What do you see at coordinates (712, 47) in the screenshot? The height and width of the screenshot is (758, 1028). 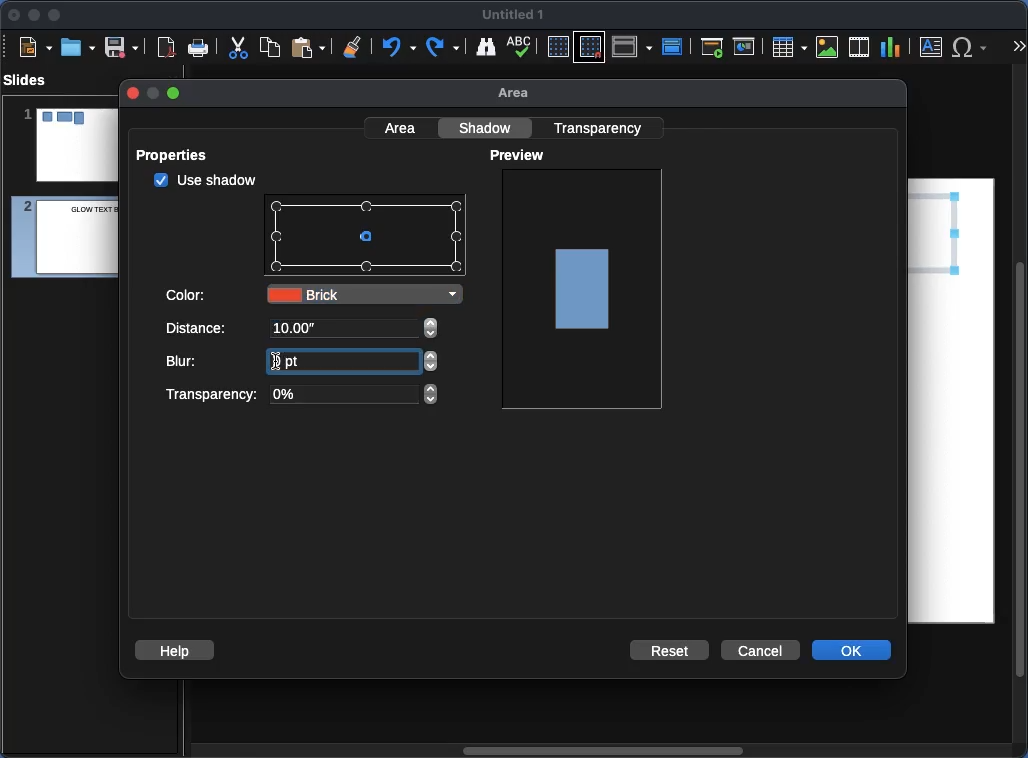 I see `First slide` at bounding box center [712, 47].